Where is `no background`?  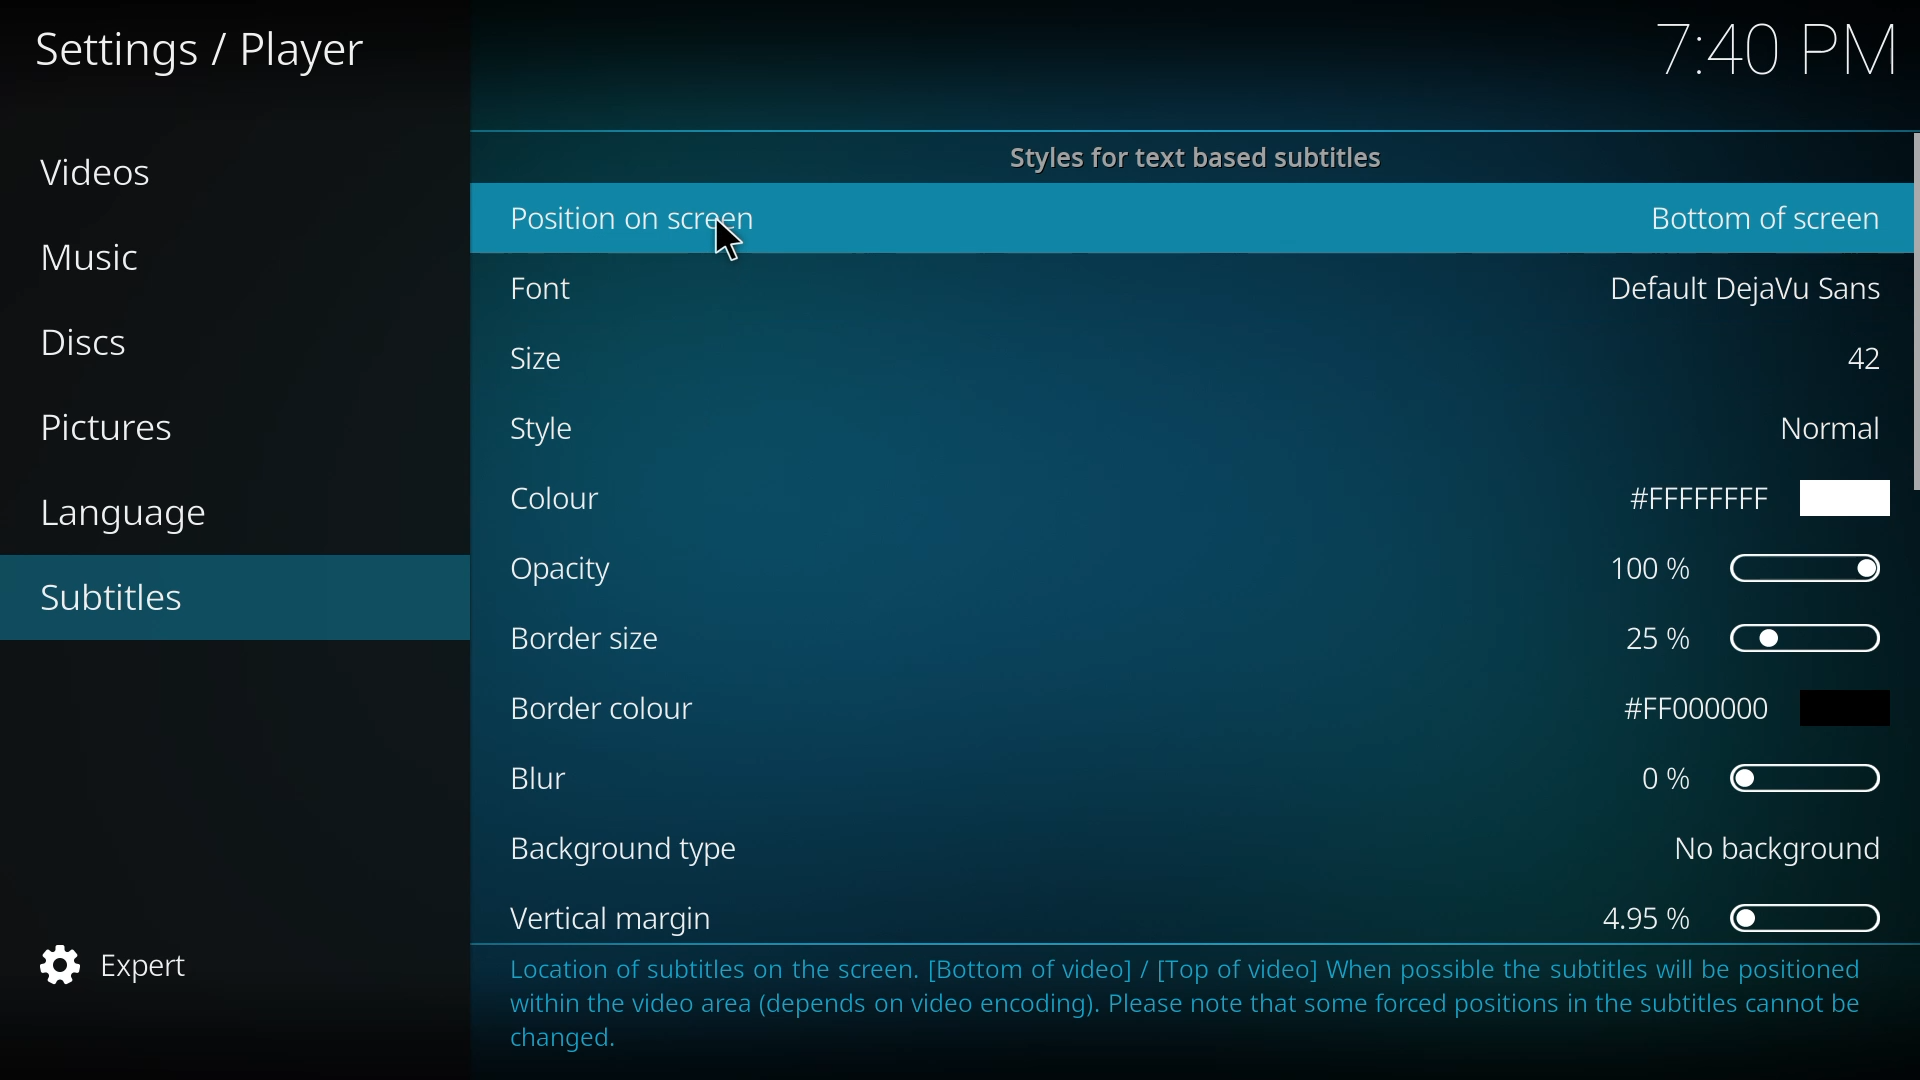
no background is located at coordinates (1772, 845).